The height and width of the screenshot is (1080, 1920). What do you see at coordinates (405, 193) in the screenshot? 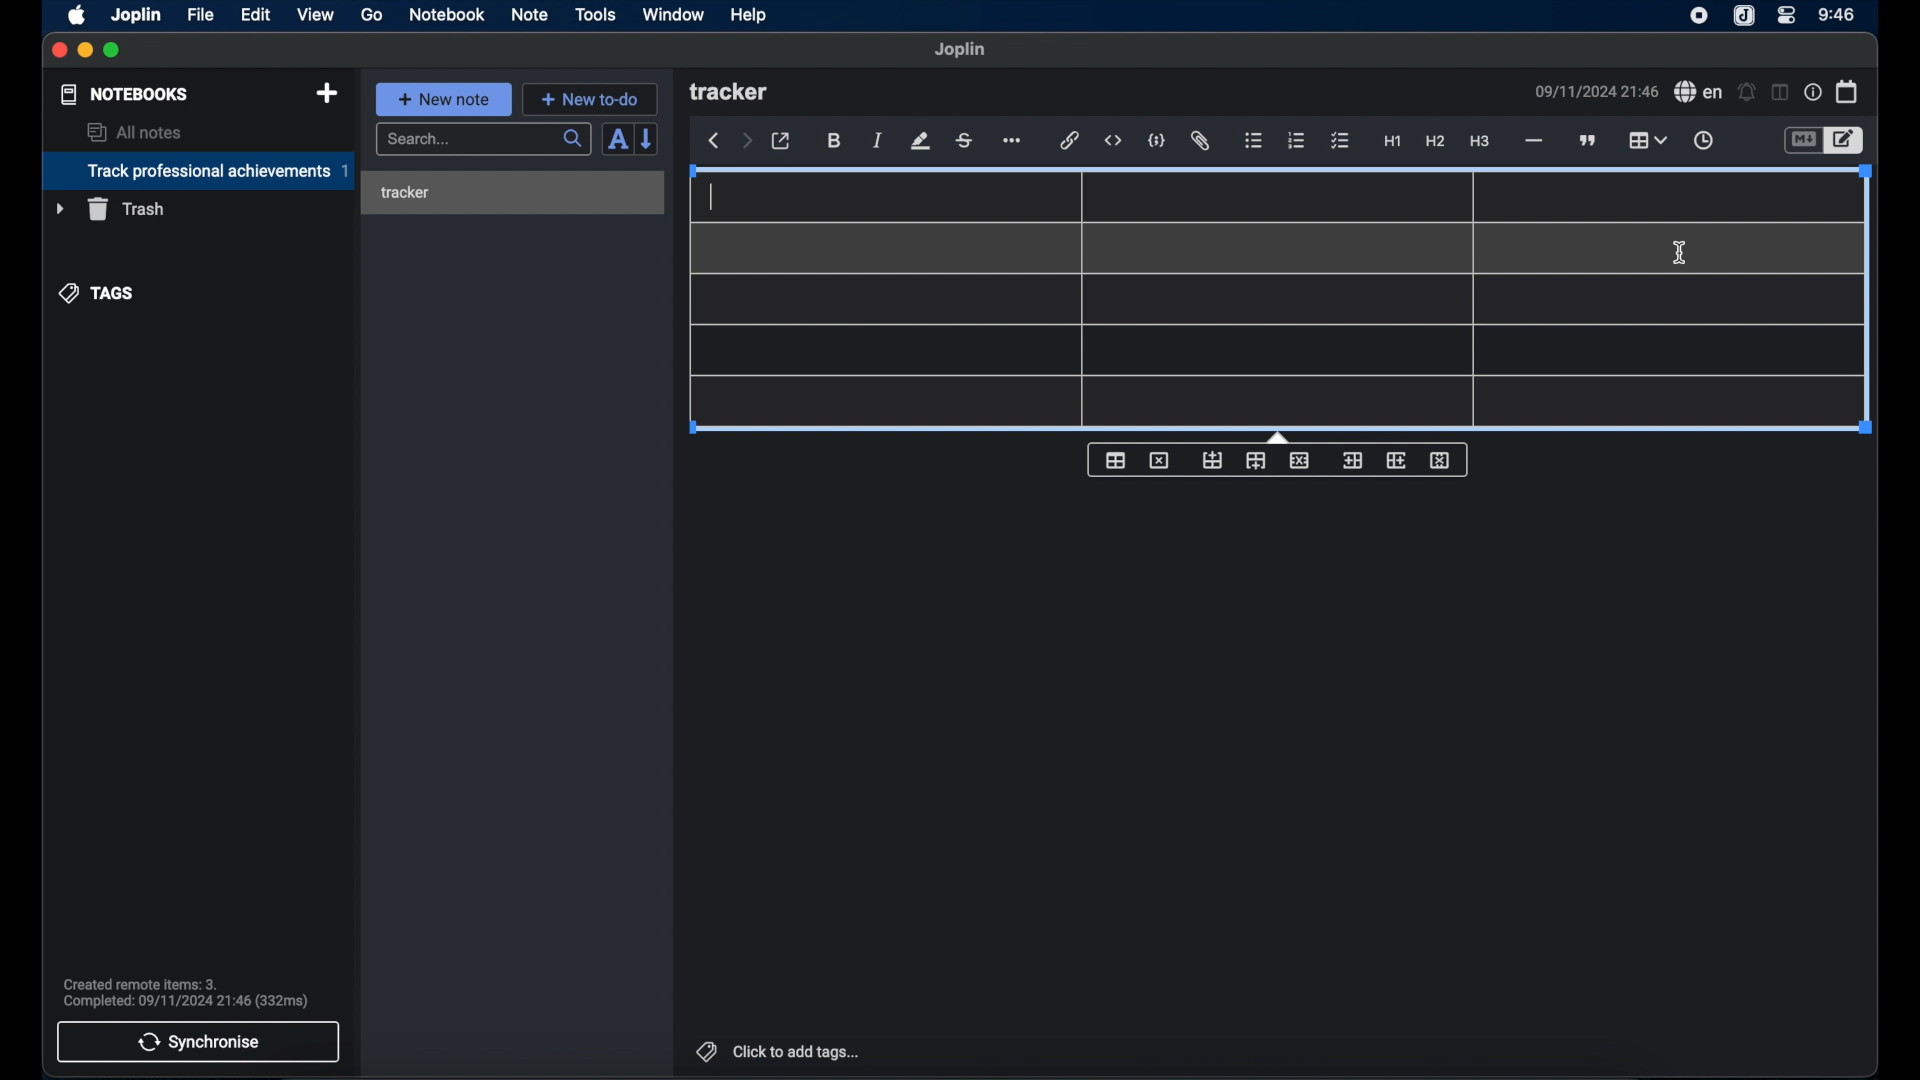
I see `tracker` at bounding box center [405, 193].